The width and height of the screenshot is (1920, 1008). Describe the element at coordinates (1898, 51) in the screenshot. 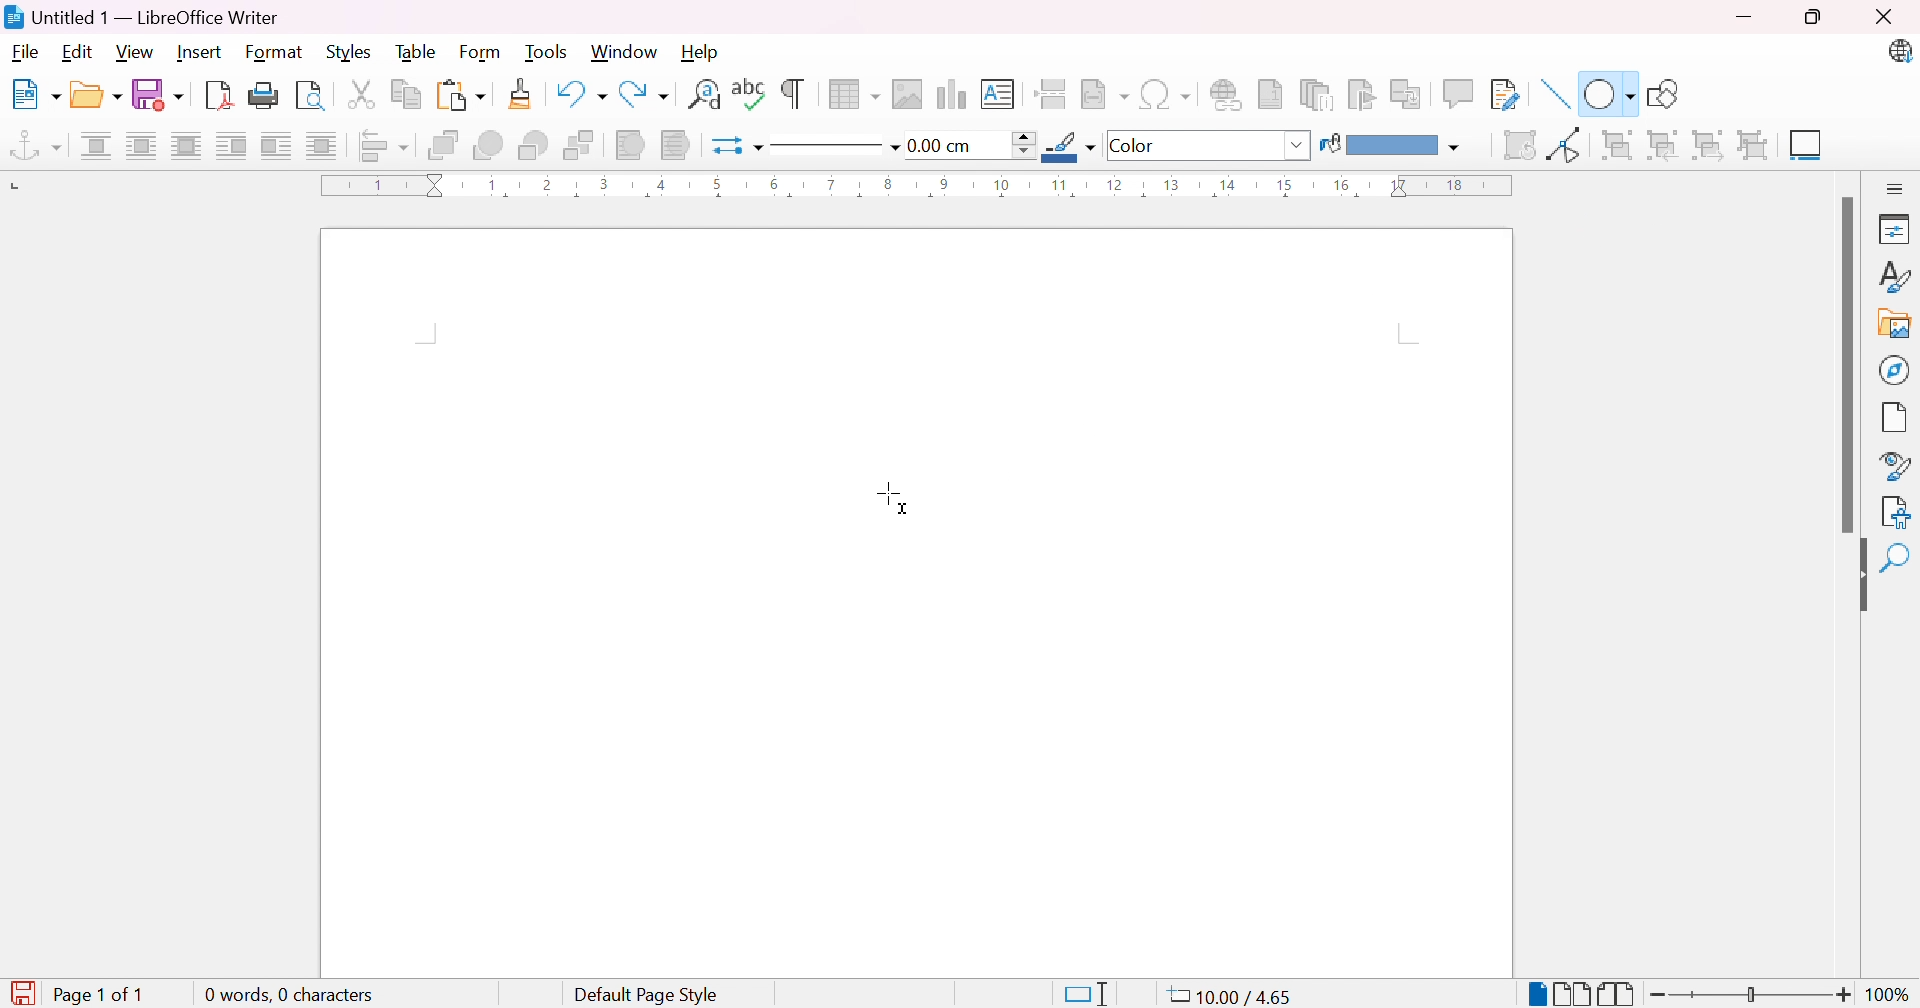

I see `LibreOffice update available` at that location.